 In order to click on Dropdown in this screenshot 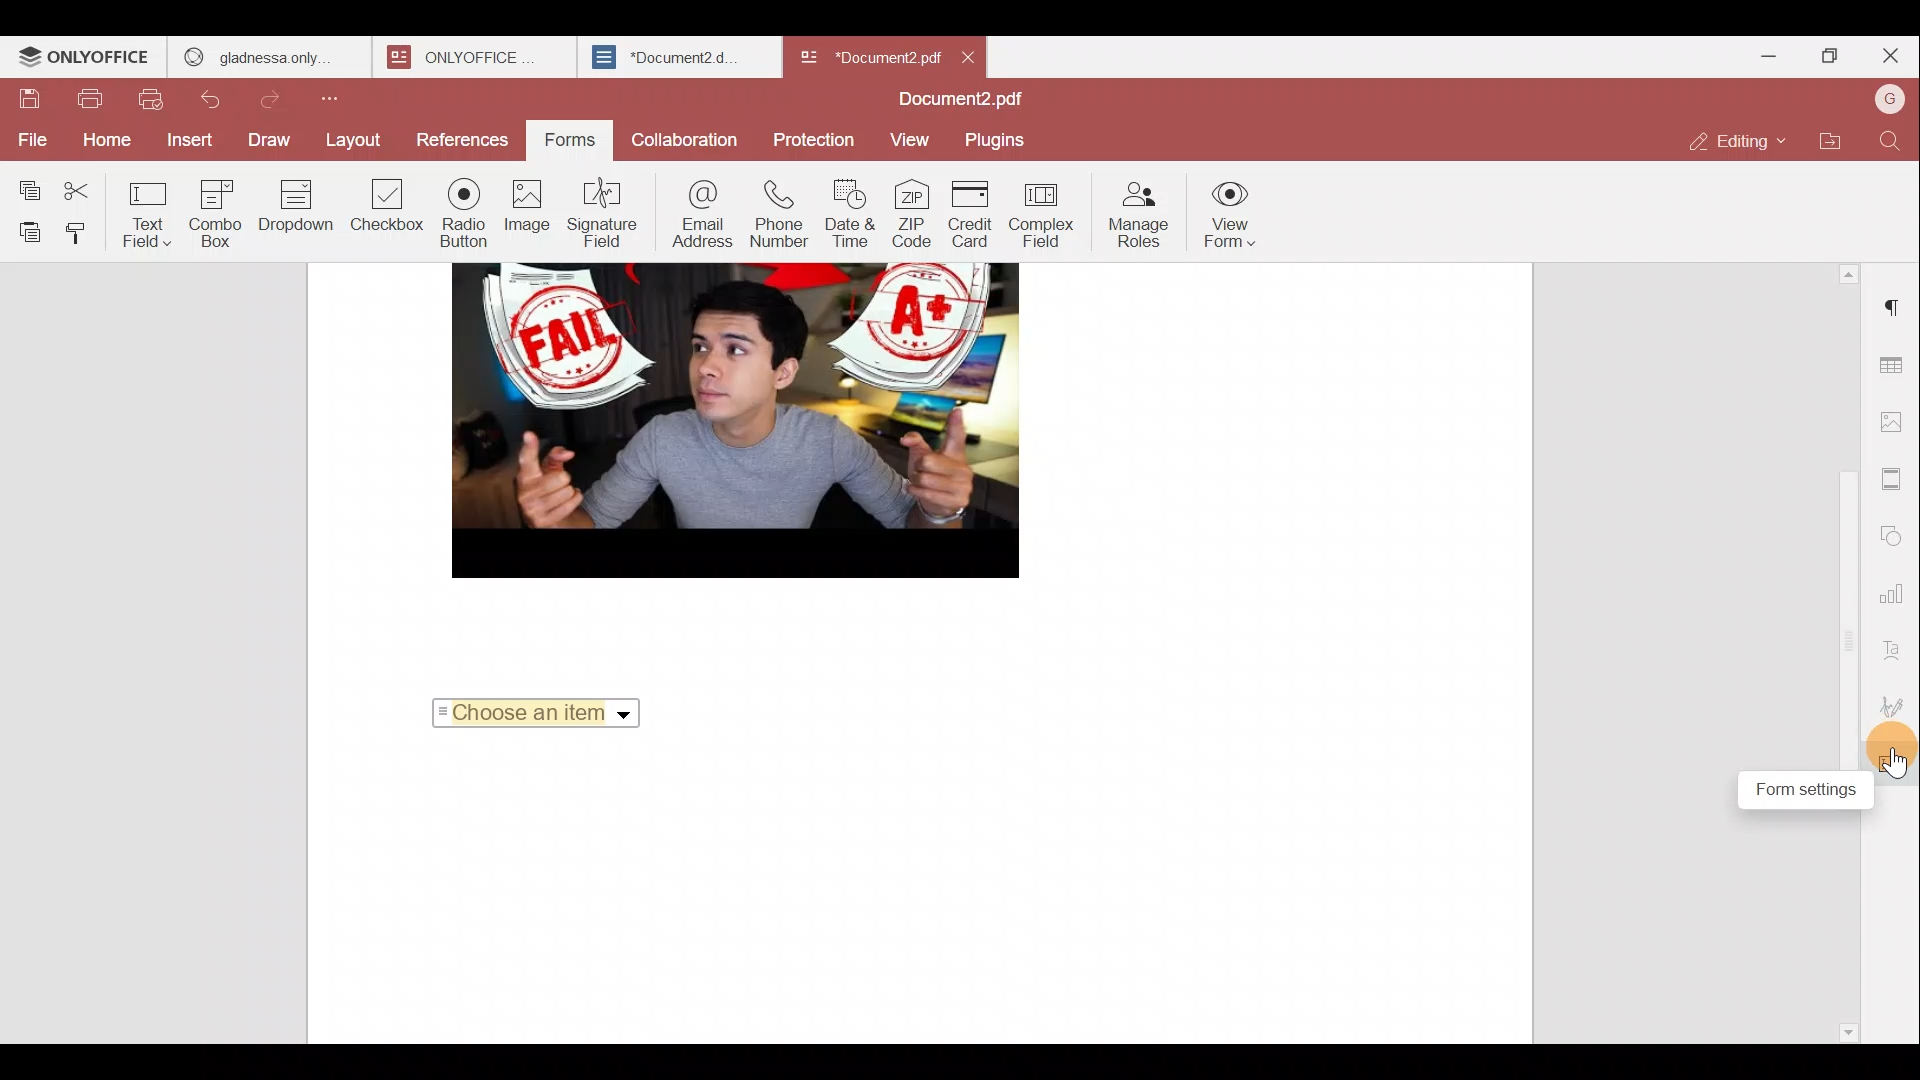, I will do `click(300, 206)`.